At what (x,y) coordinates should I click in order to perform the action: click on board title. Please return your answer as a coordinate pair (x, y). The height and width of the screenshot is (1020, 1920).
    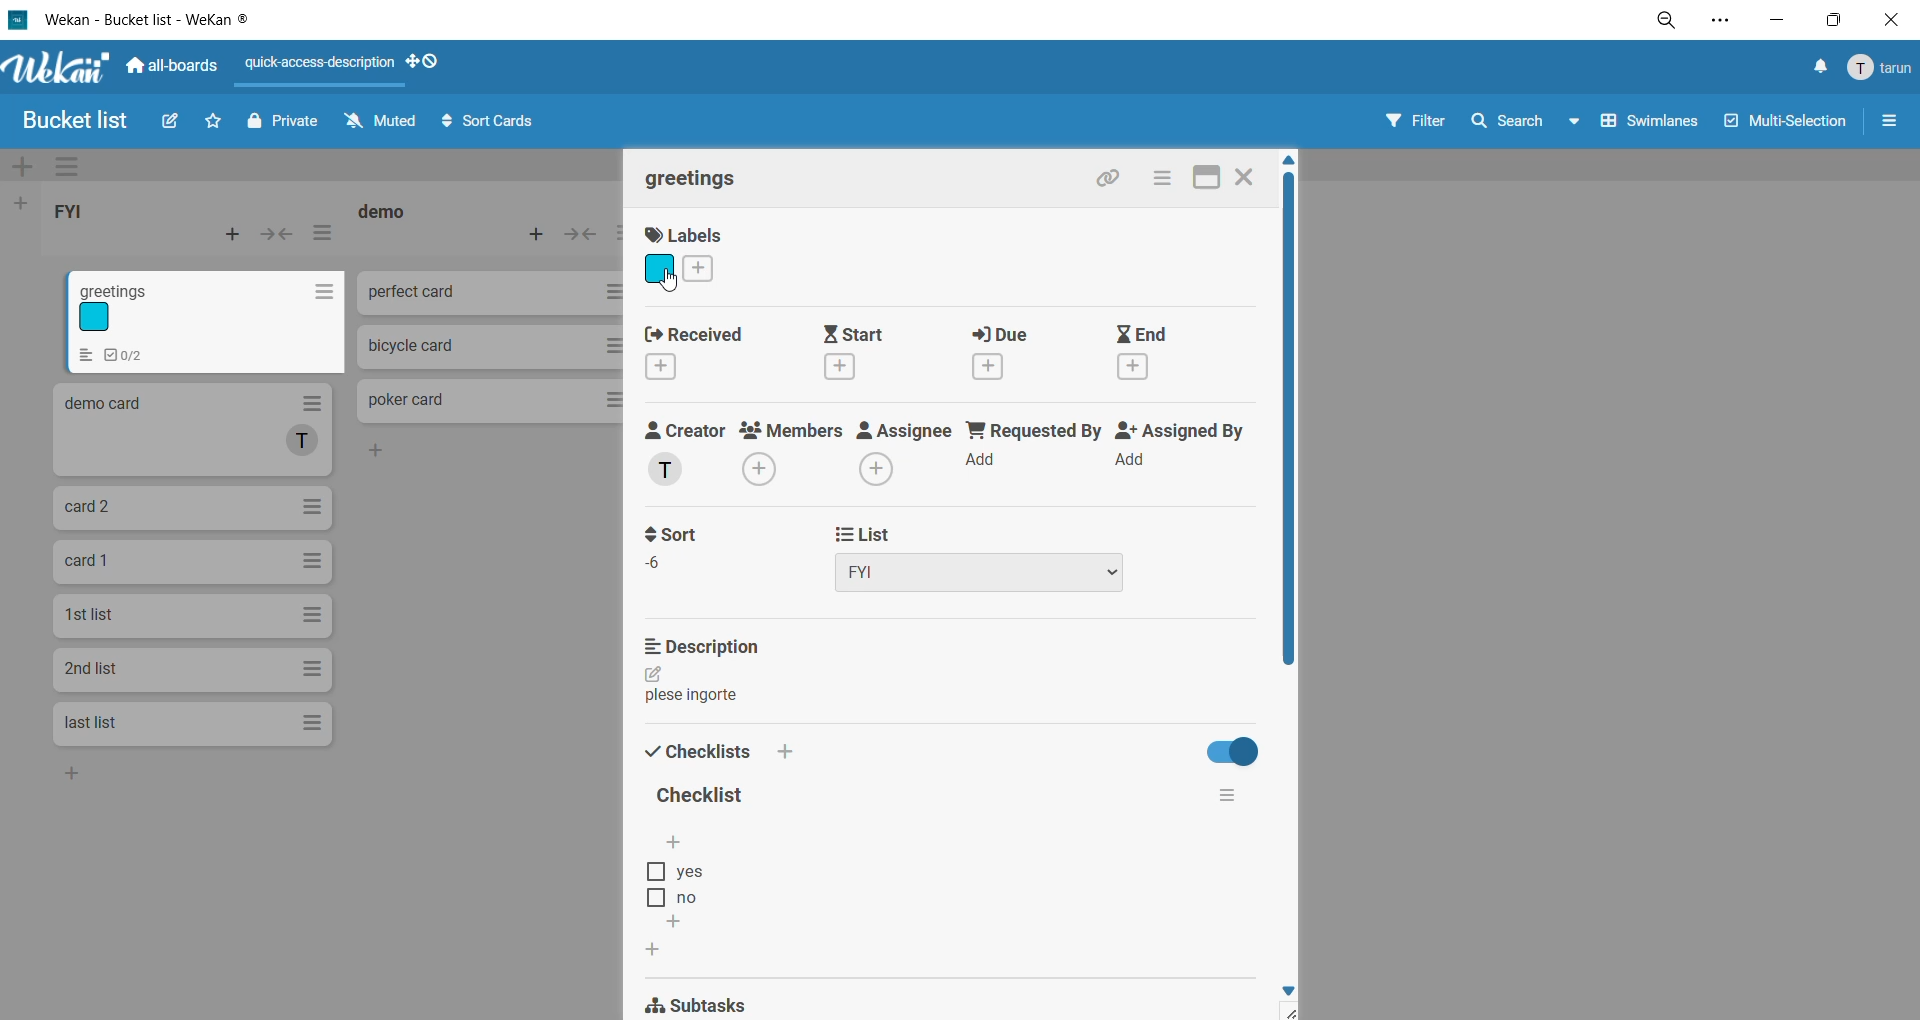
    Looking at the image, I should click on (74, 120).